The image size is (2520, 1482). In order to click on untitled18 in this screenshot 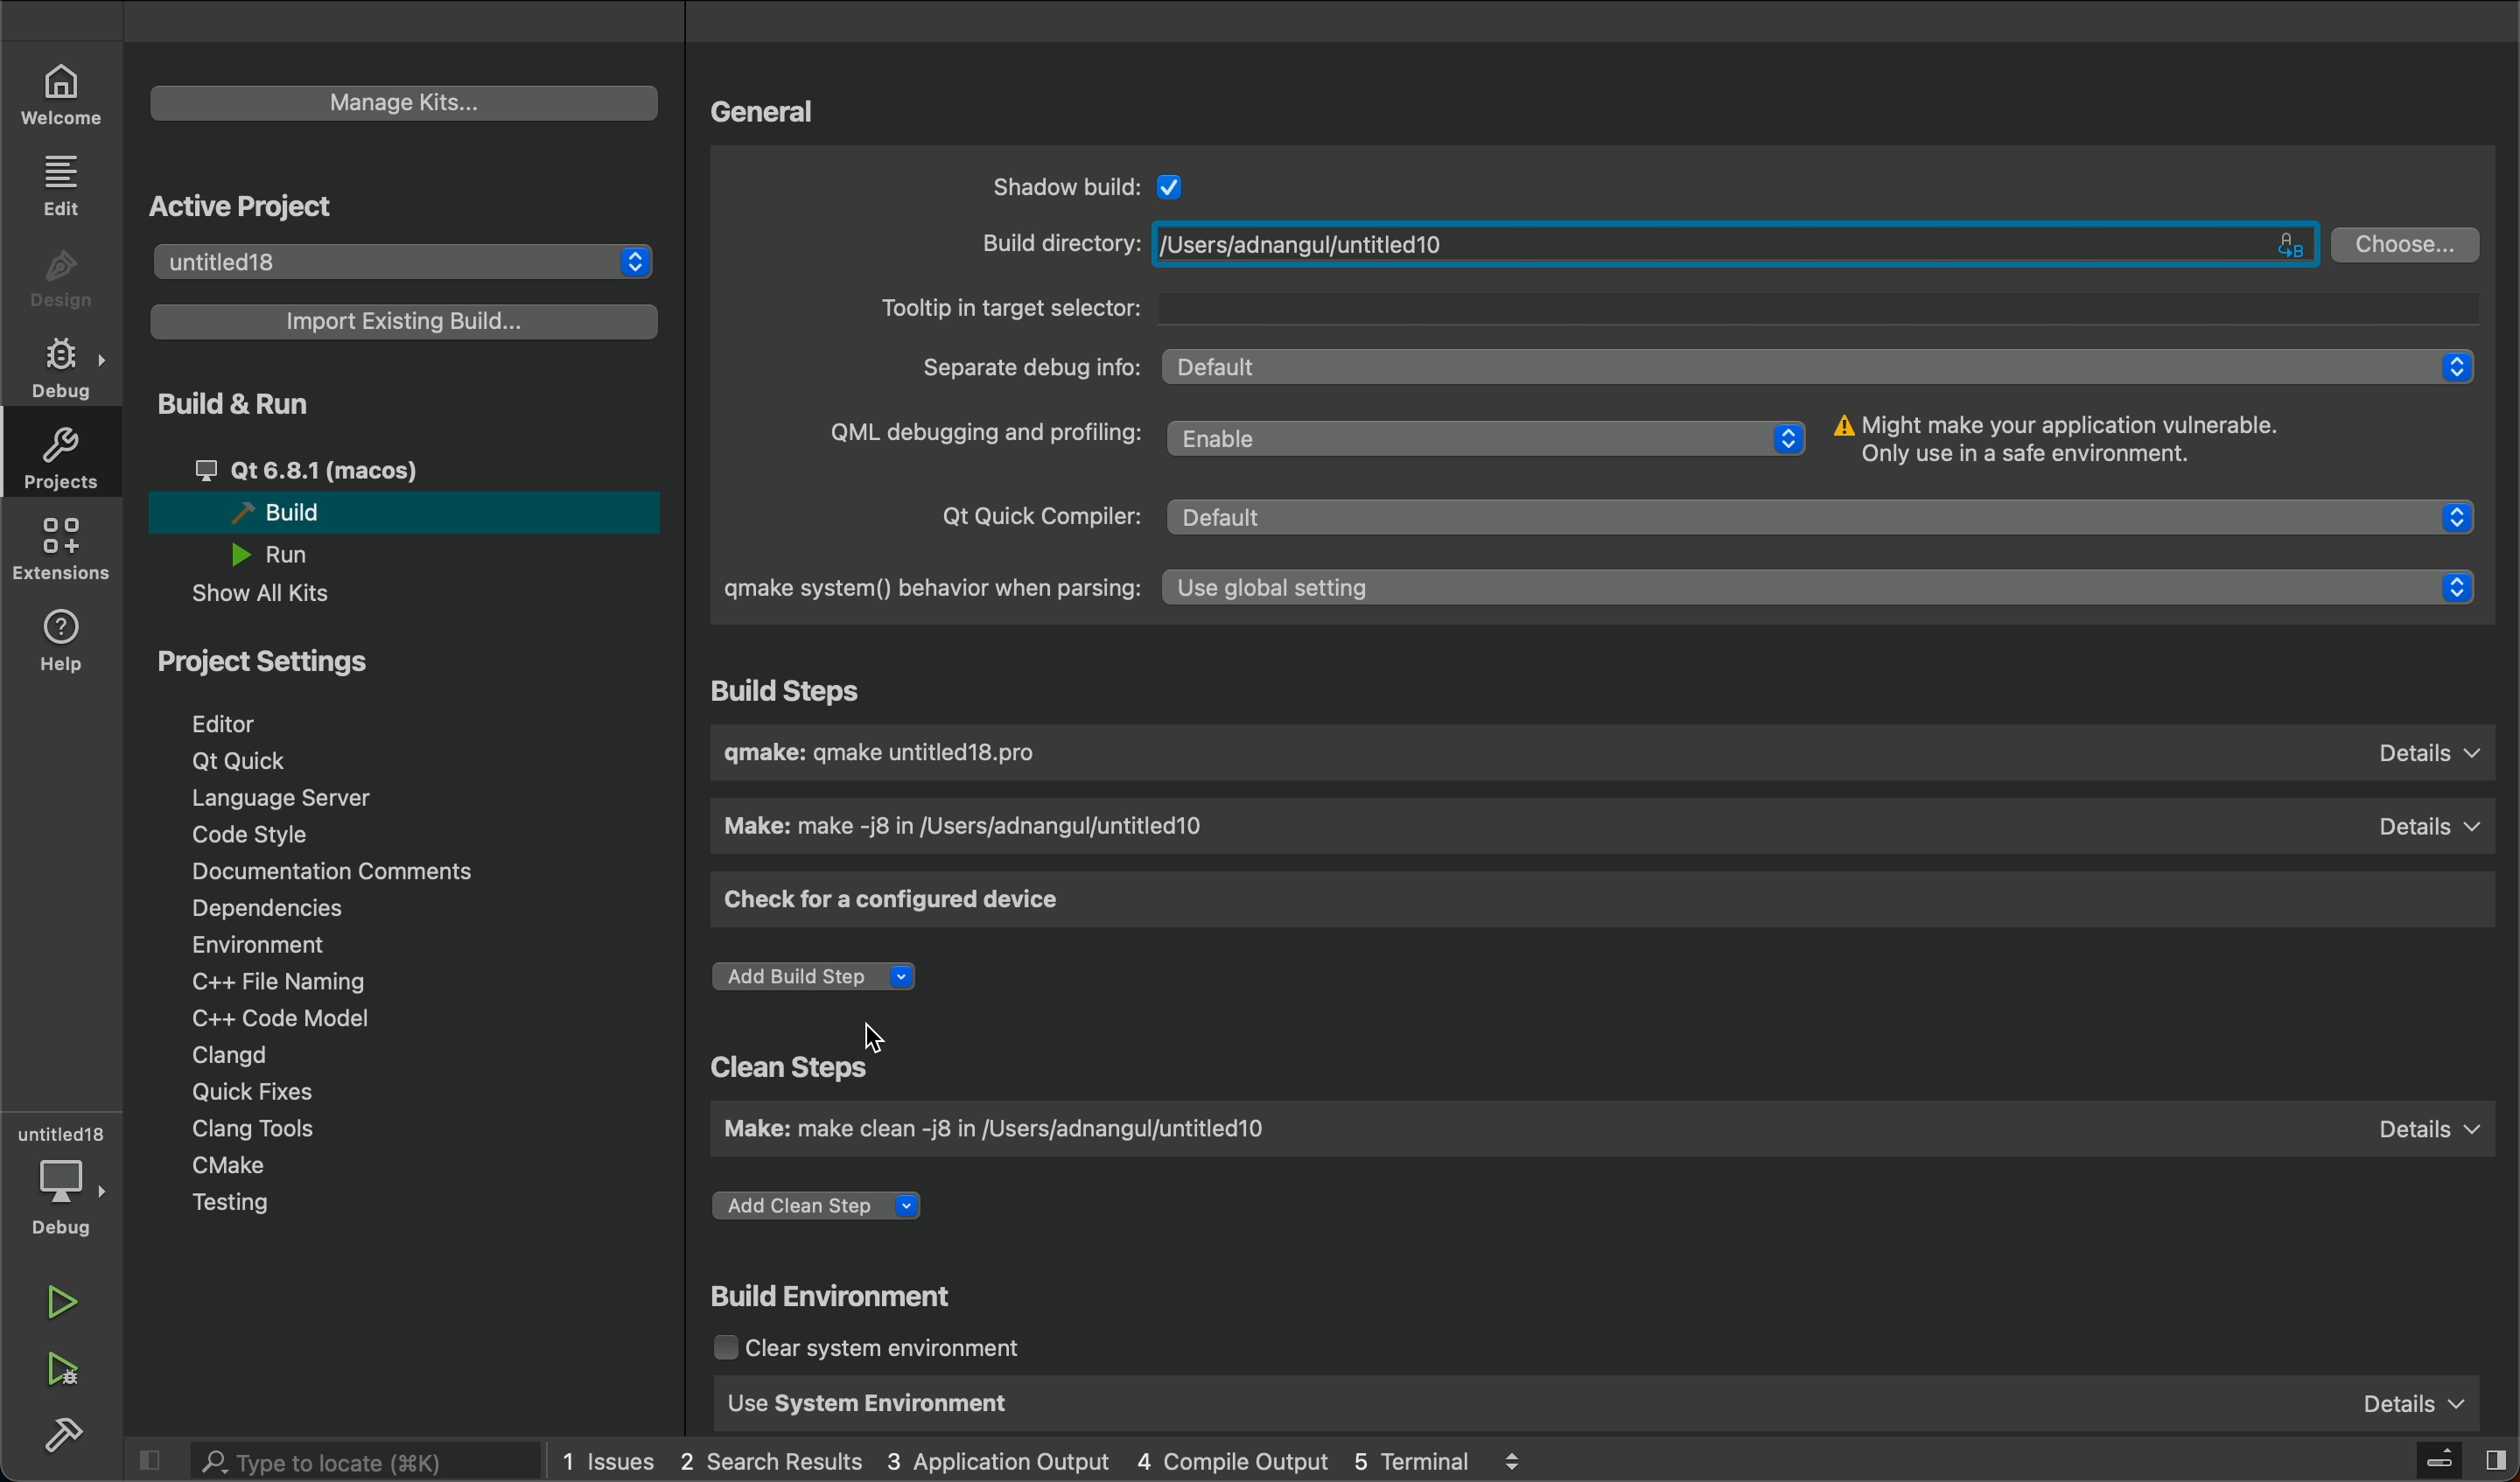, I will do `click(406, 258)`.